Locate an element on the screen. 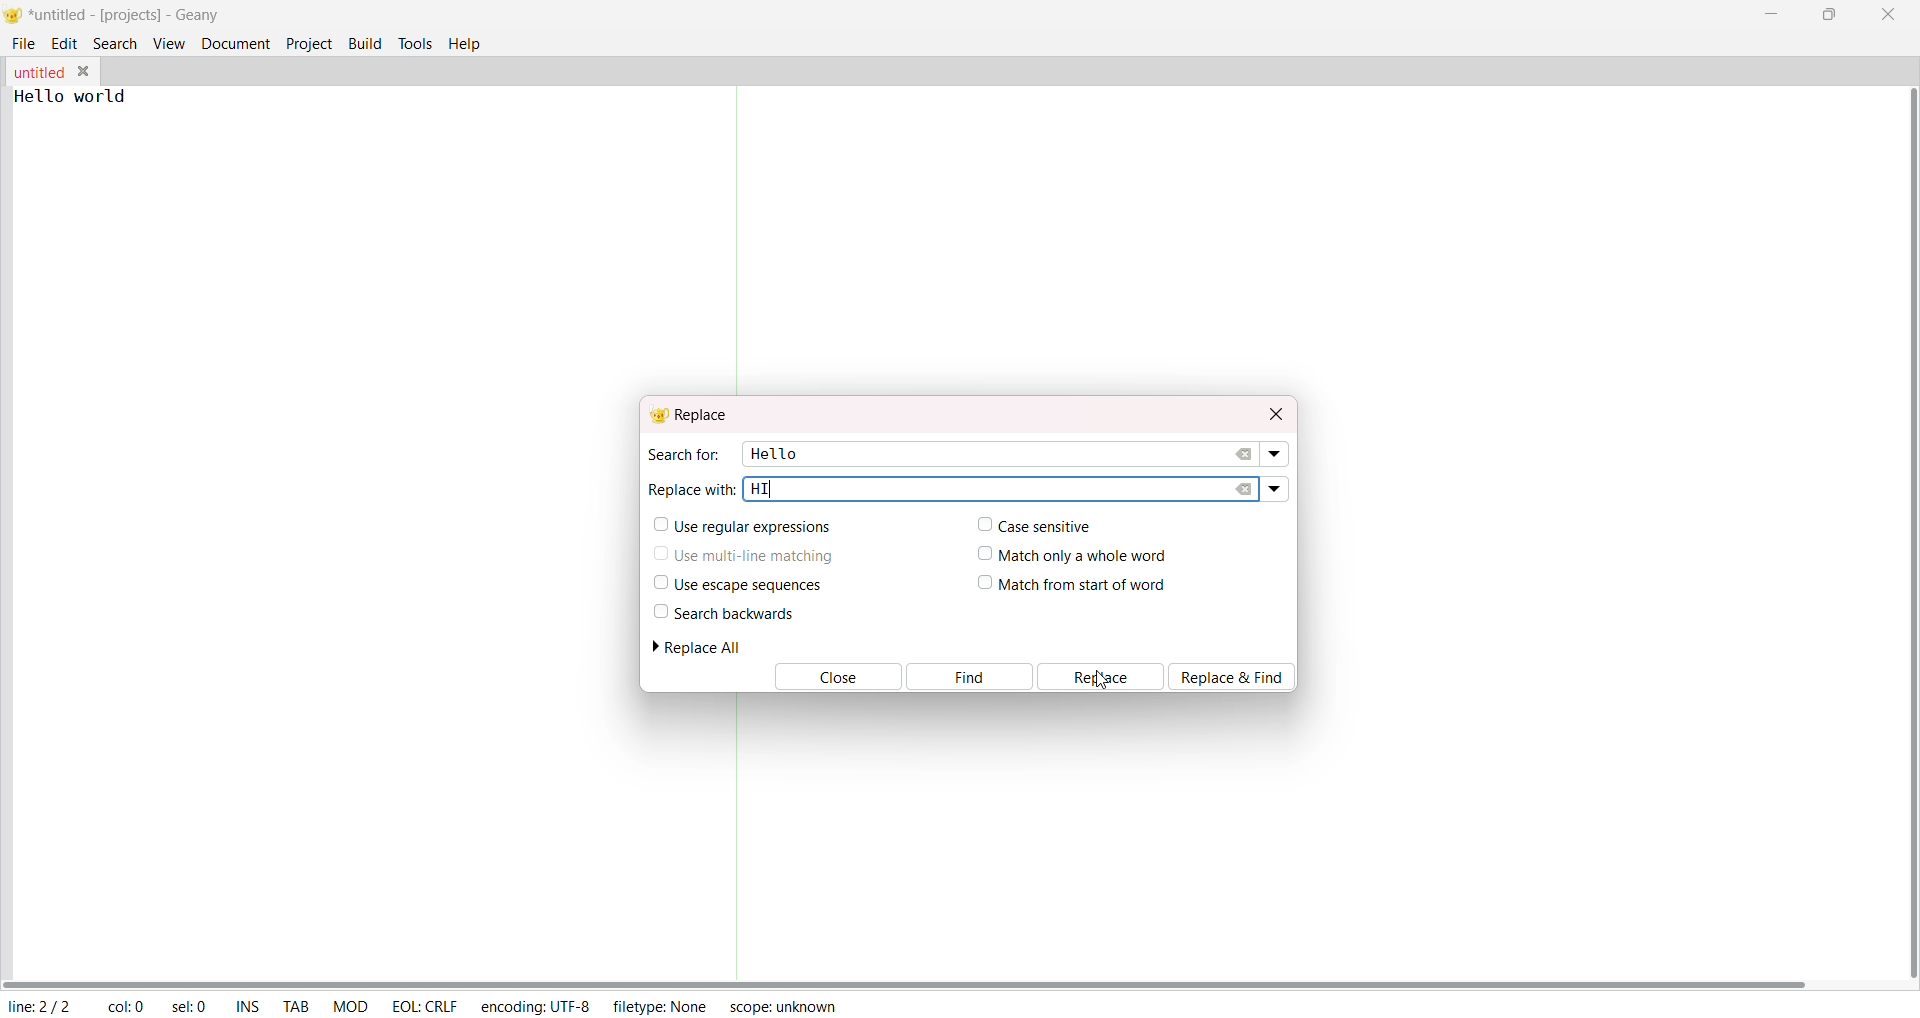 The height and width of the screenshot is (1018, 1920). search for is located at coordinates (682, 454).